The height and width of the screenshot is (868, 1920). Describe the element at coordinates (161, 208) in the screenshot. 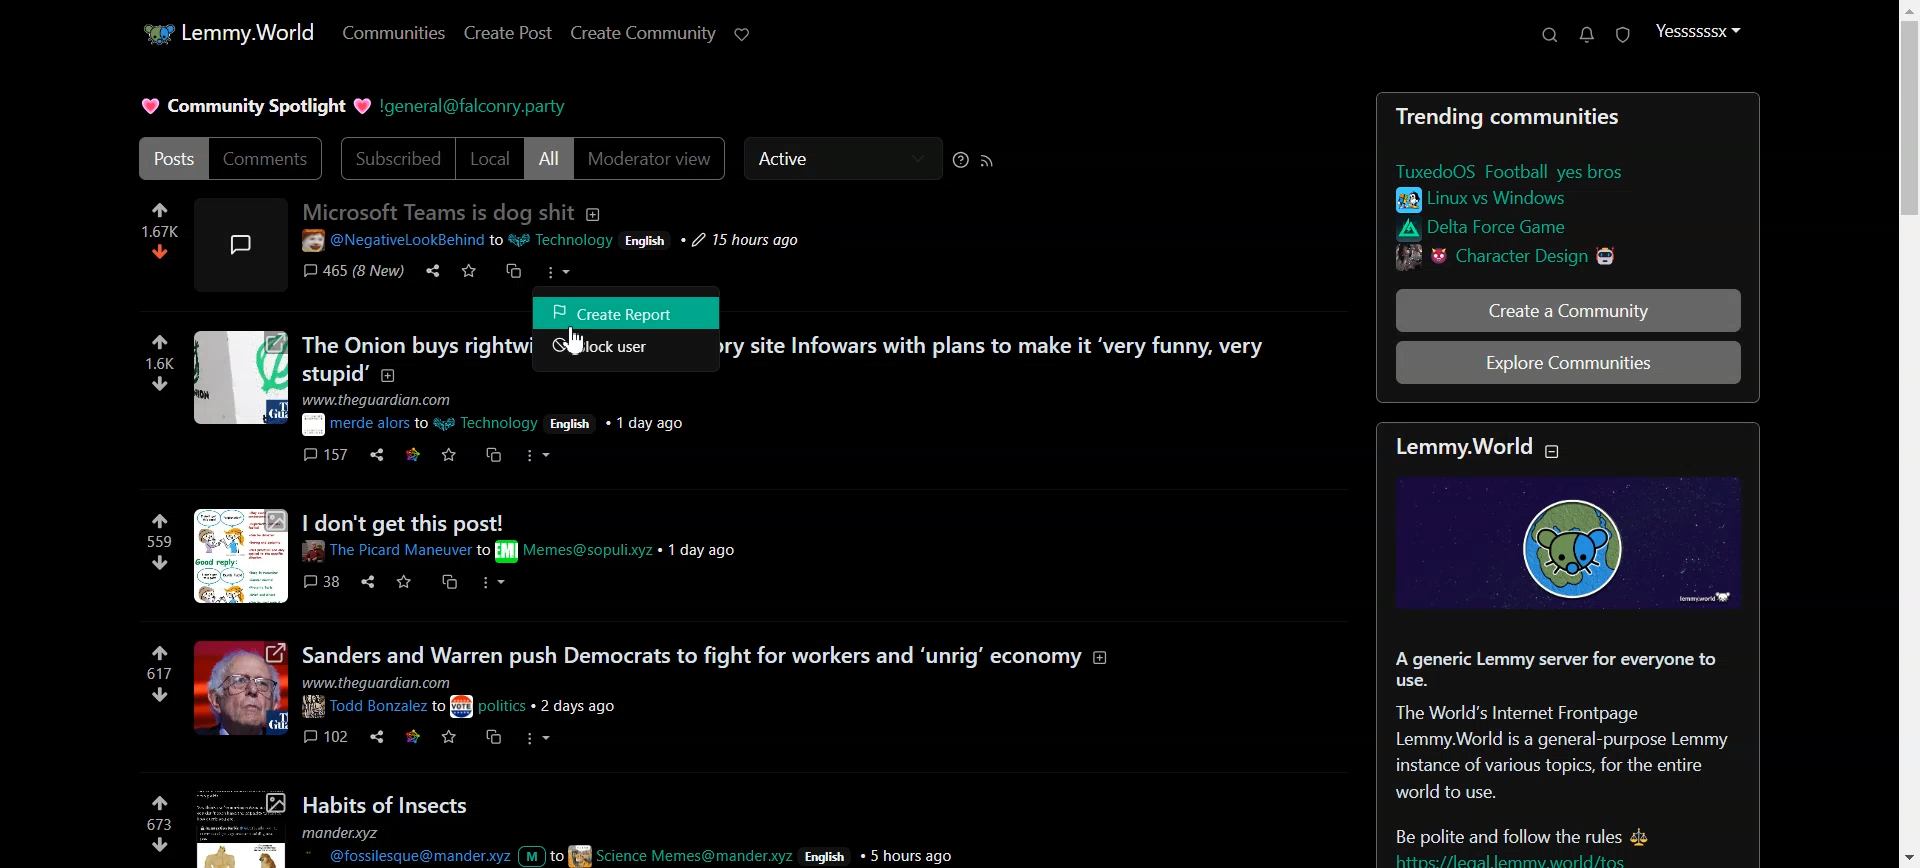

I see `like` at that location.